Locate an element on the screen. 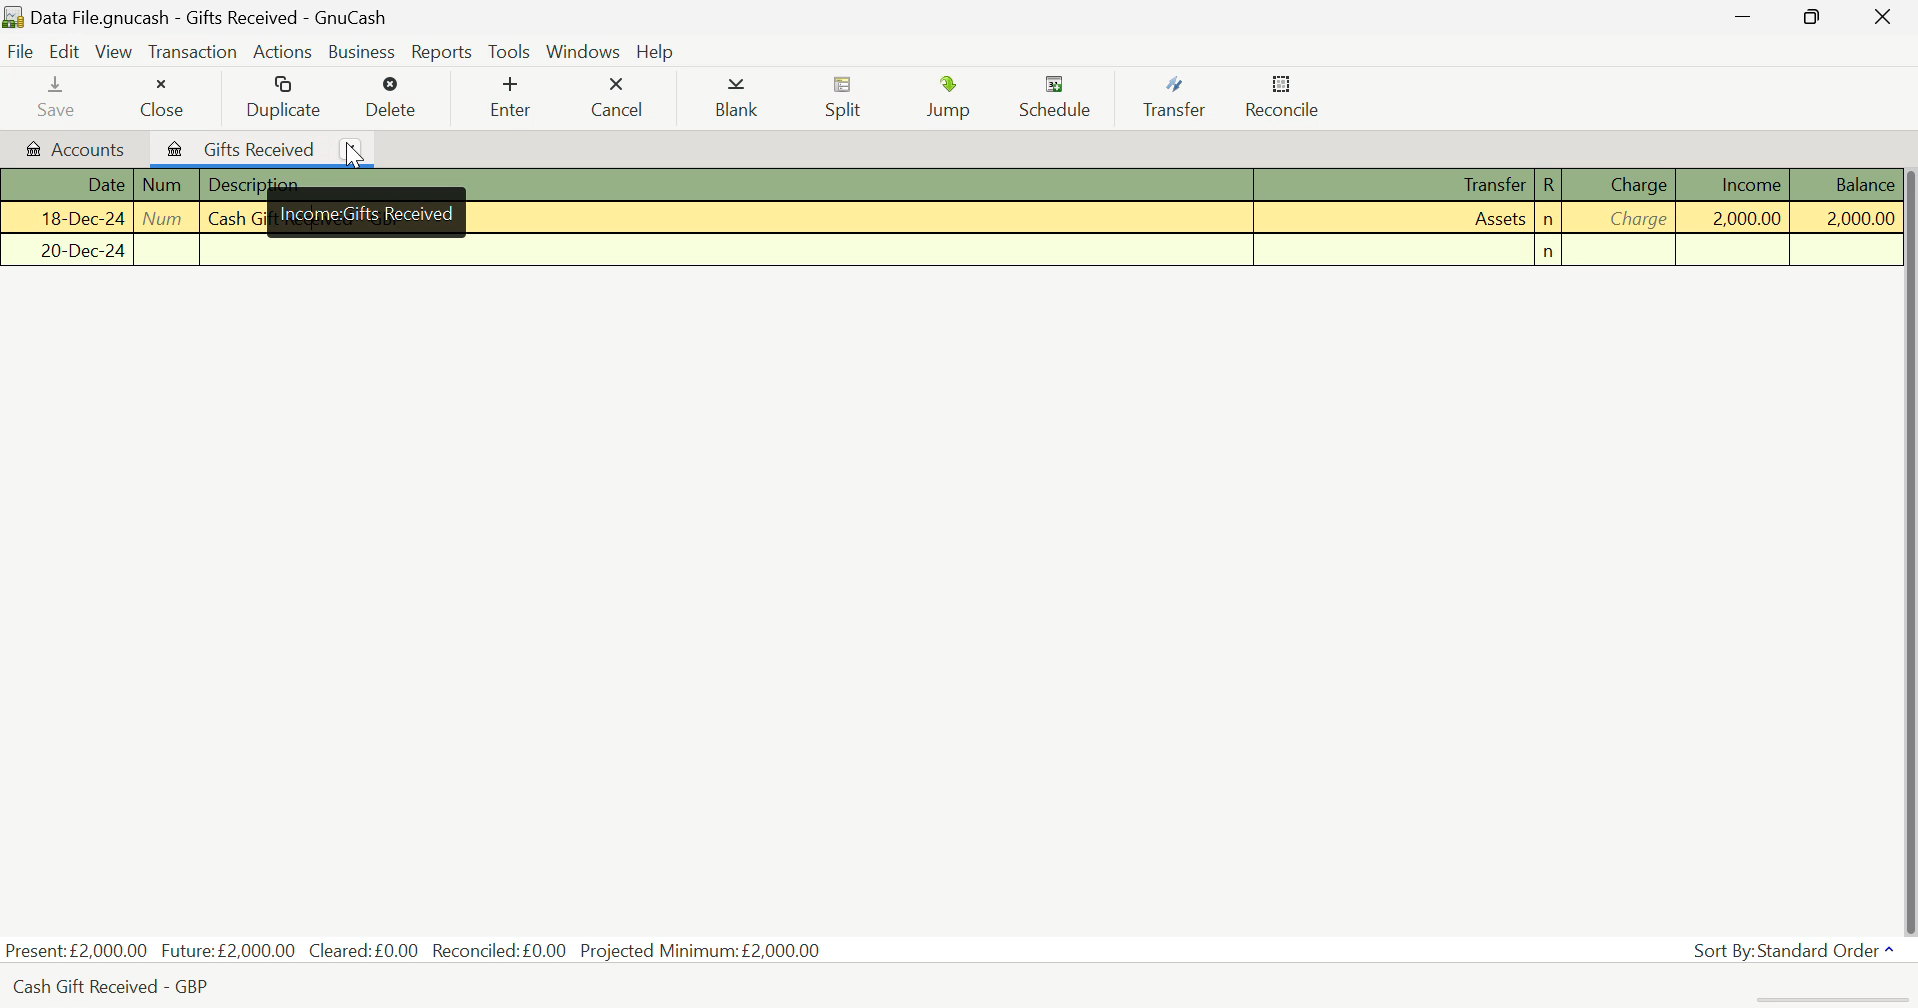 The height and width of the screenshot is (1008, 1918). Num is located at coordinates (167, 251).